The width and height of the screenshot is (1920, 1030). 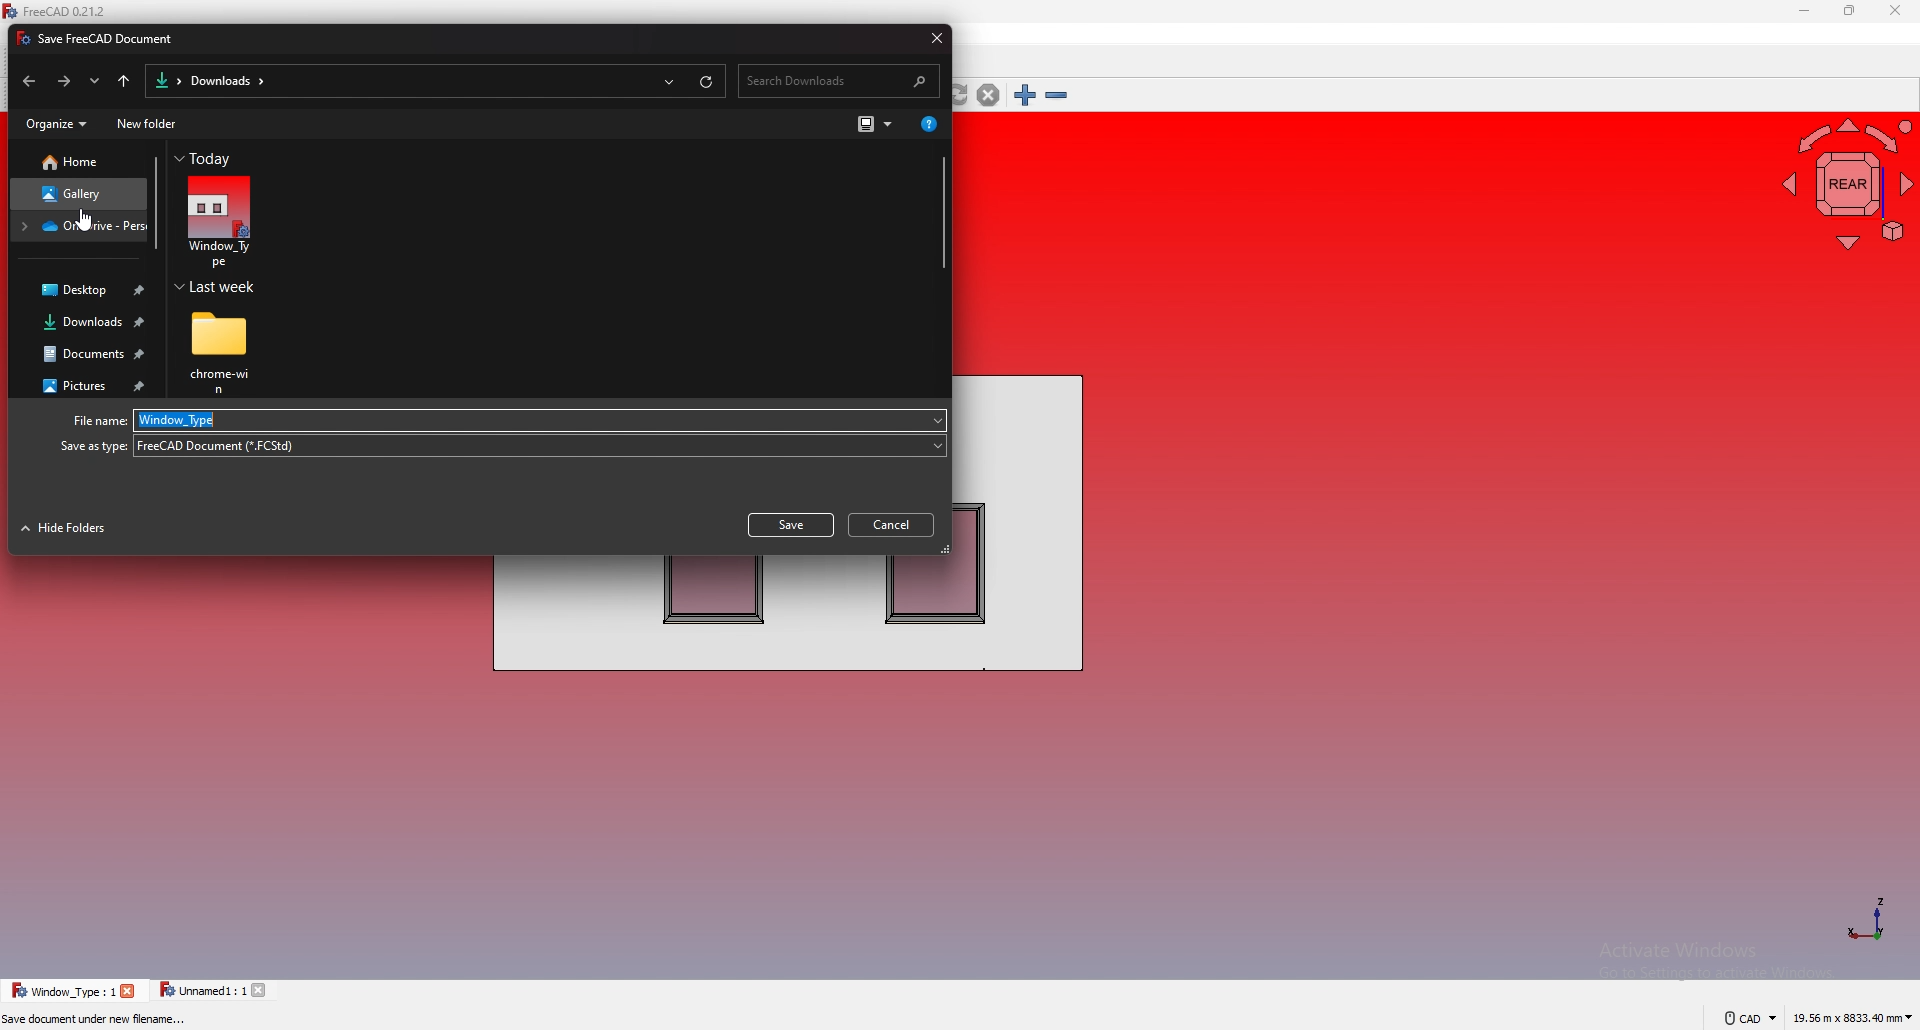 I want to click on close, so click(x=263, y=990).